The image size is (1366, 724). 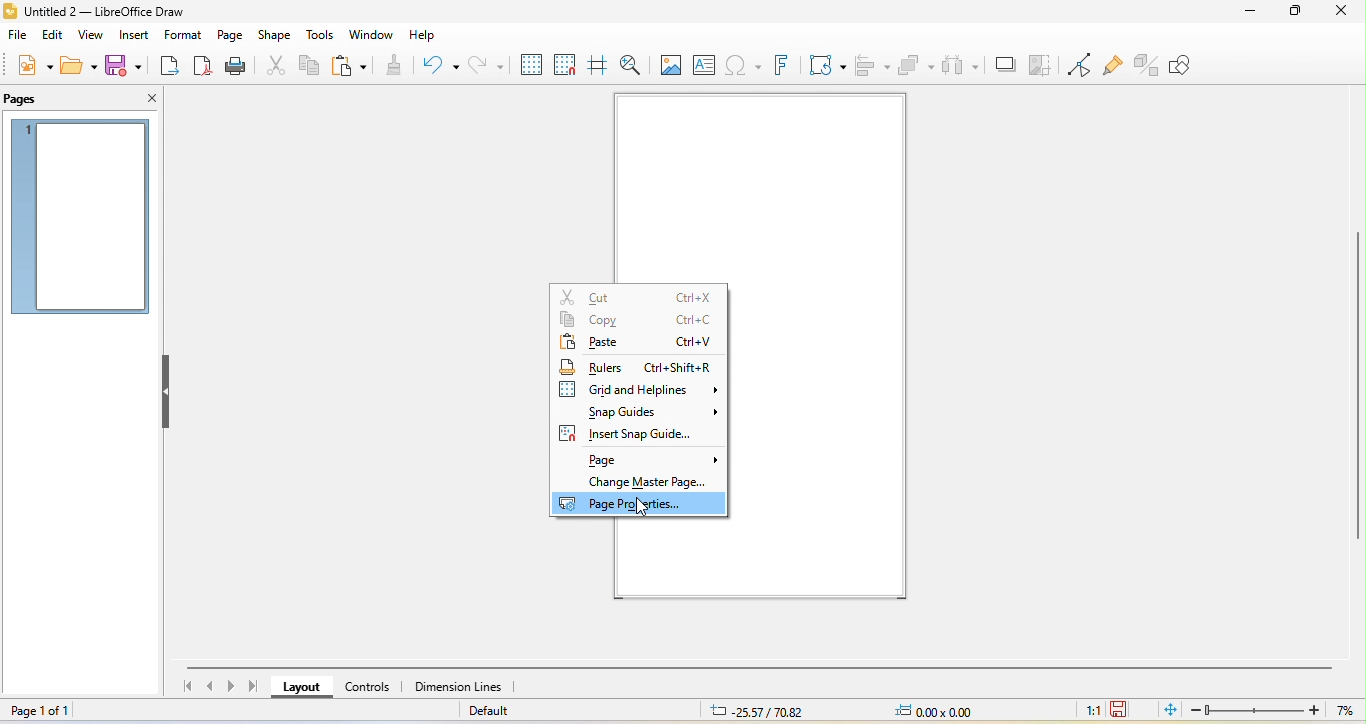 I want to click on previous page, so click(x=210, y=688).